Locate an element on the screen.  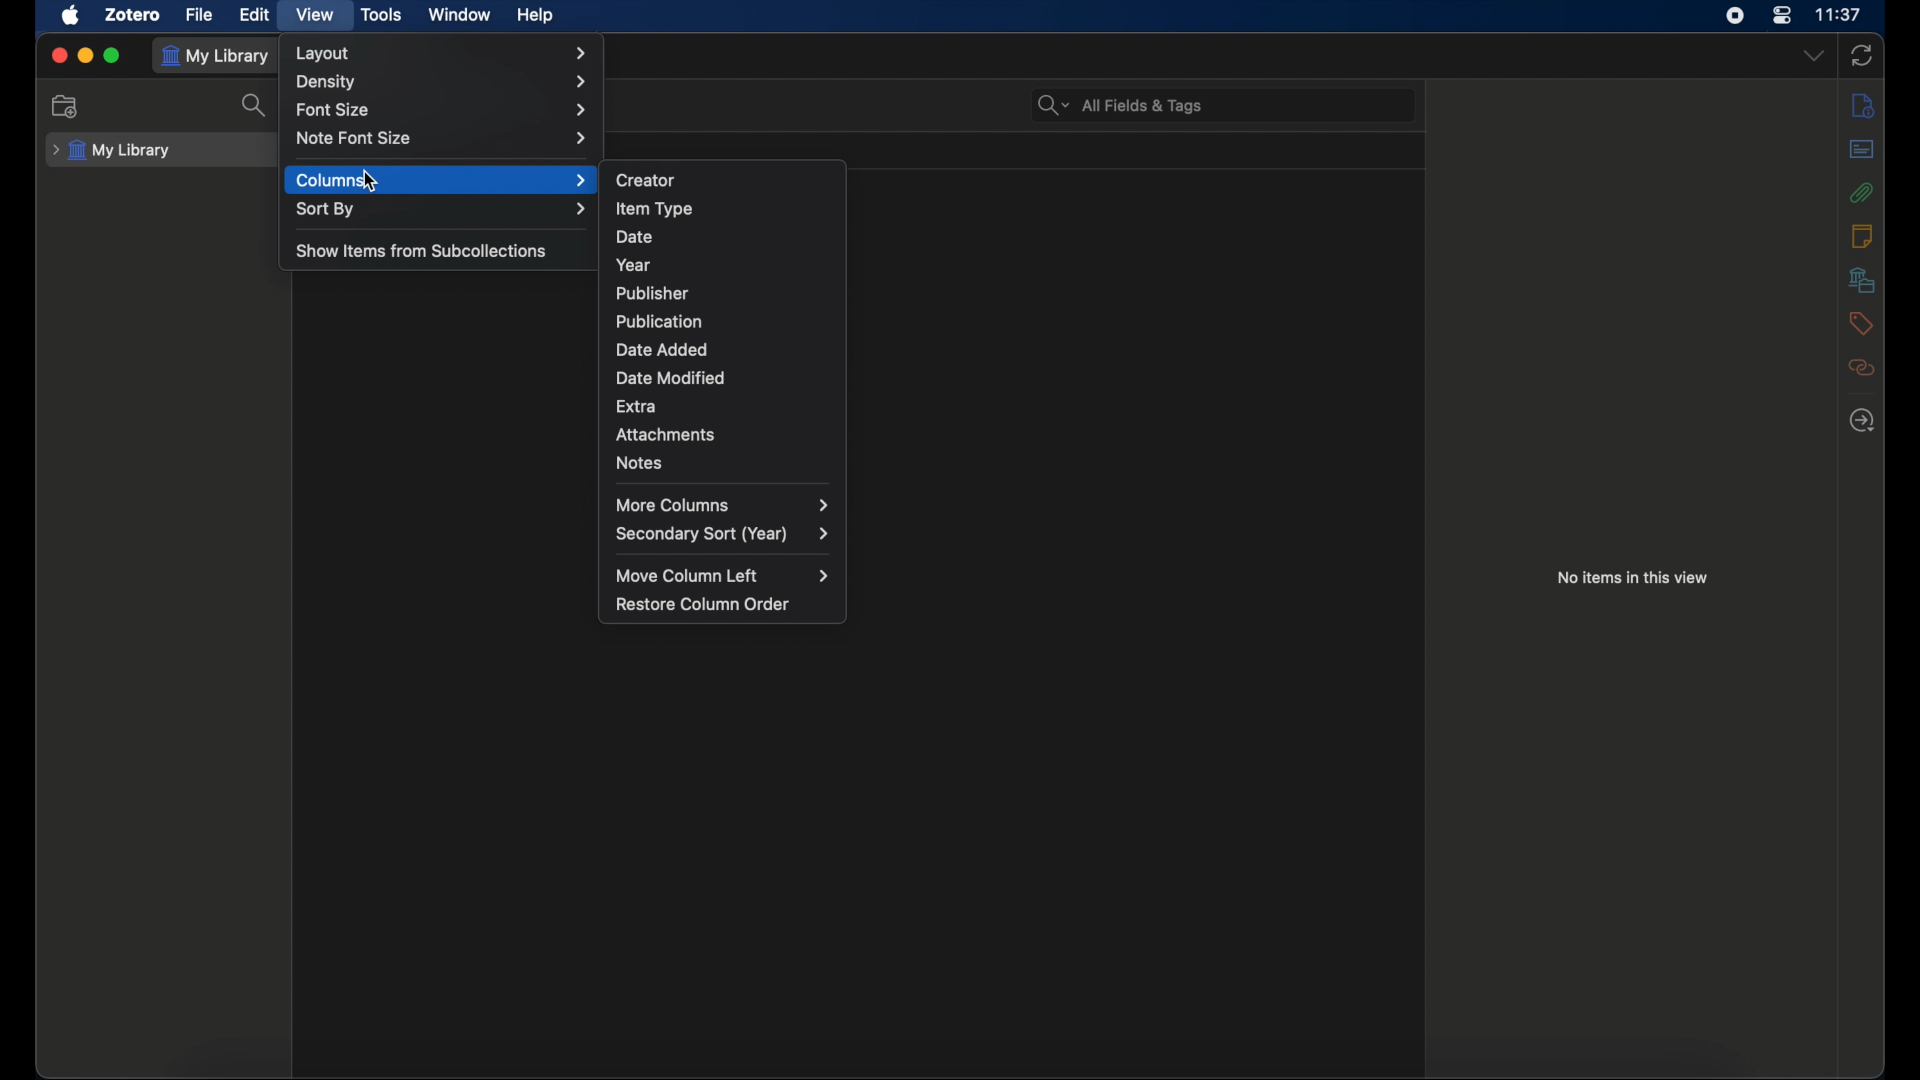
more columns is located at coordinates (722, 505).